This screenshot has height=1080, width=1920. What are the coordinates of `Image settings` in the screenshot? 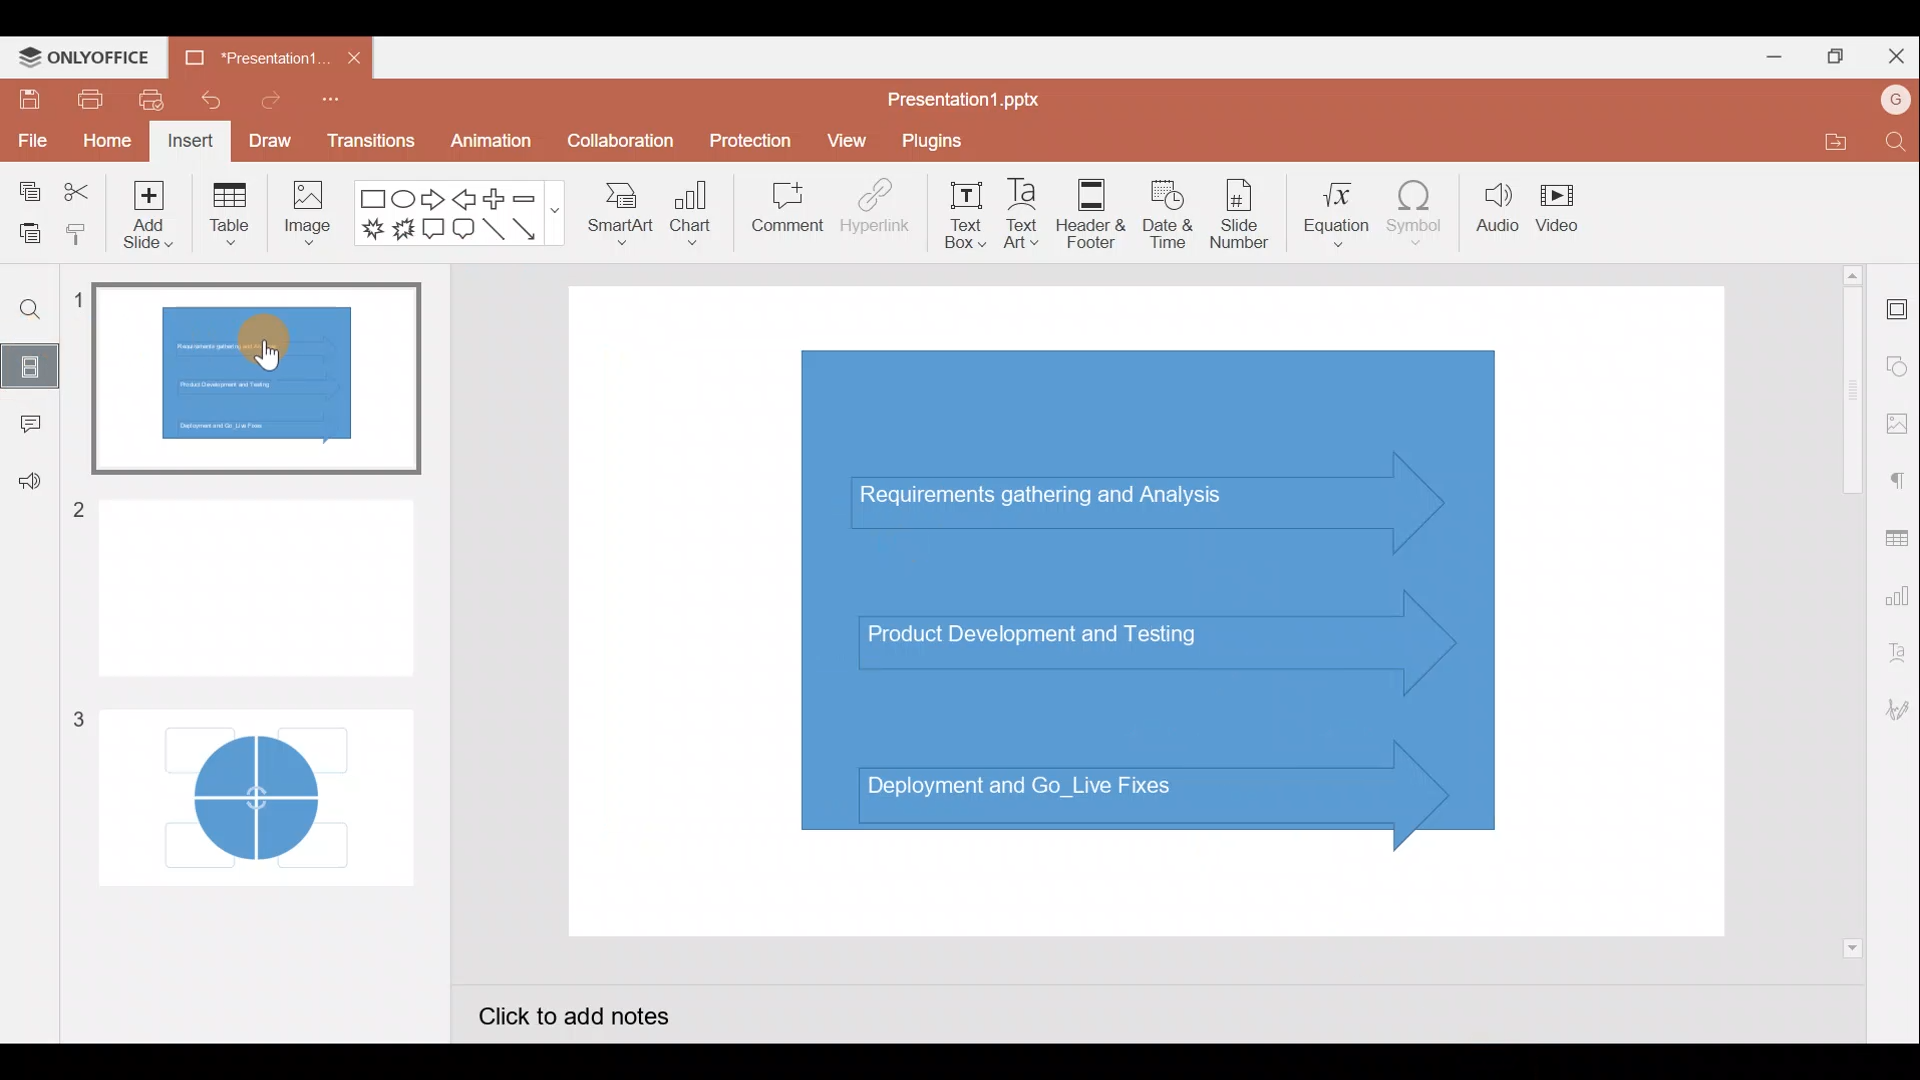 It's located at (1895, 420).